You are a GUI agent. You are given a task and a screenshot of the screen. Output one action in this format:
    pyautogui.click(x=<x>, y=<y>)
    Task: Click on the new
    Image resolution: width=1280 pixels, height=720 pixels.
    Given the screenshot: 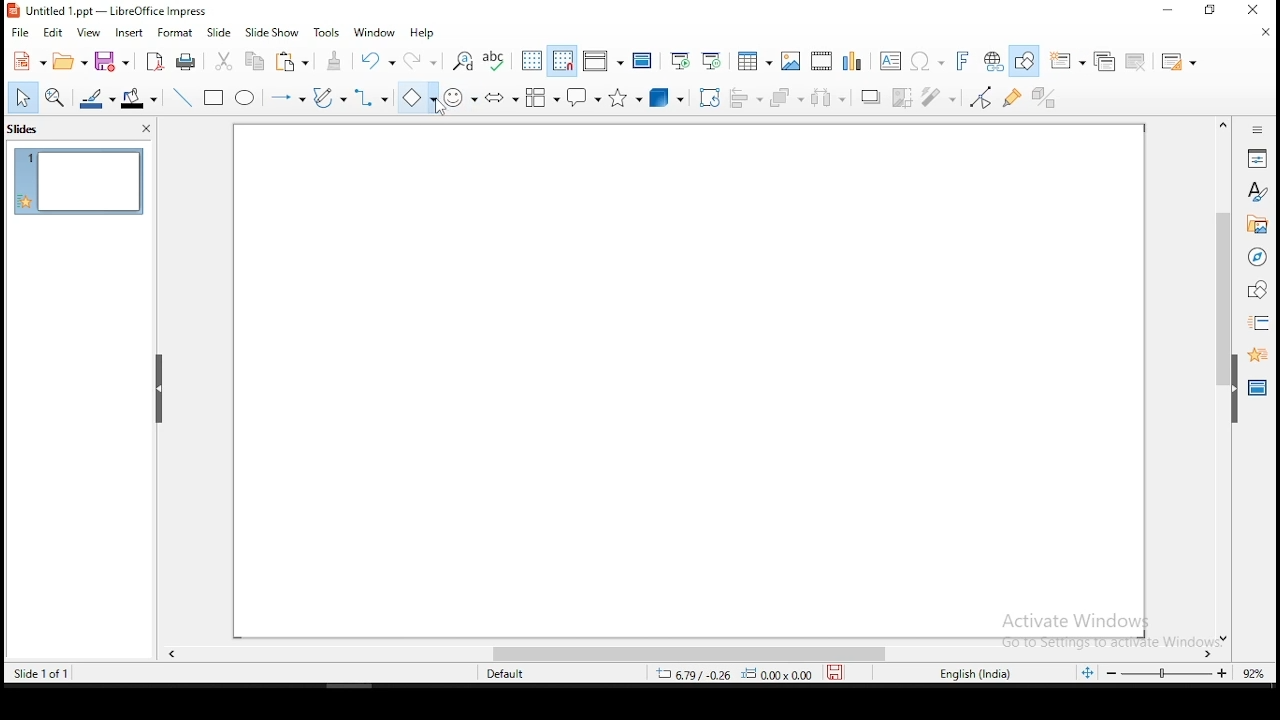 What is the action you would take?
    pyautogui.click(x=28, y=61)
    